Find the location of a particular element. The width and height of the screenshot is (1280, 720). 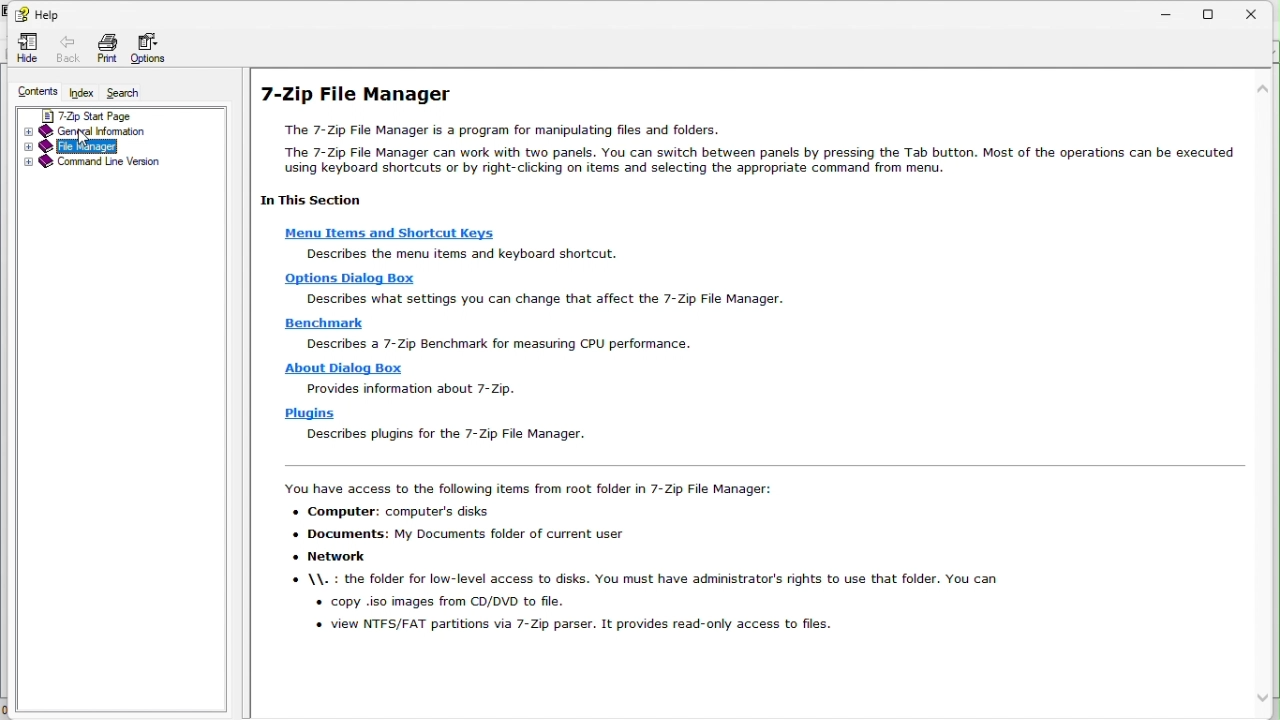

Print is located at coordinates (106, 50).